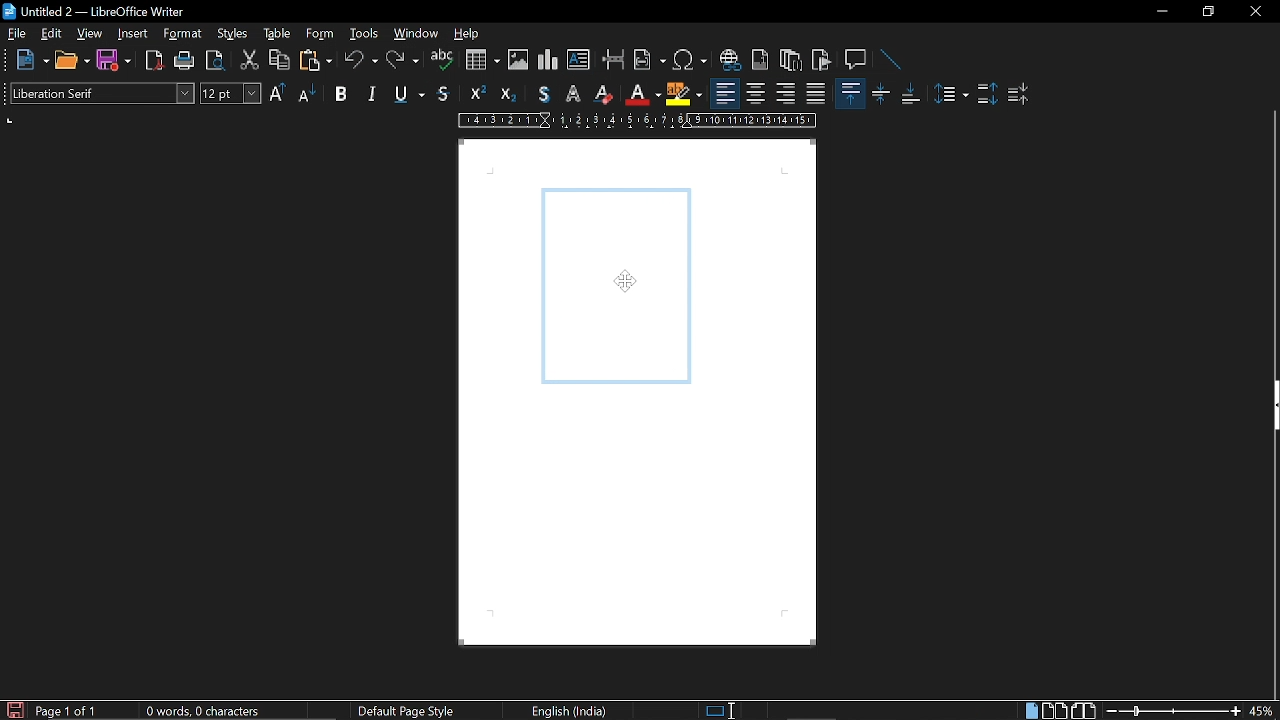 This screenshot has width=1280, height=720. I want to click on vertical scroll bar, so click(1272, 567).